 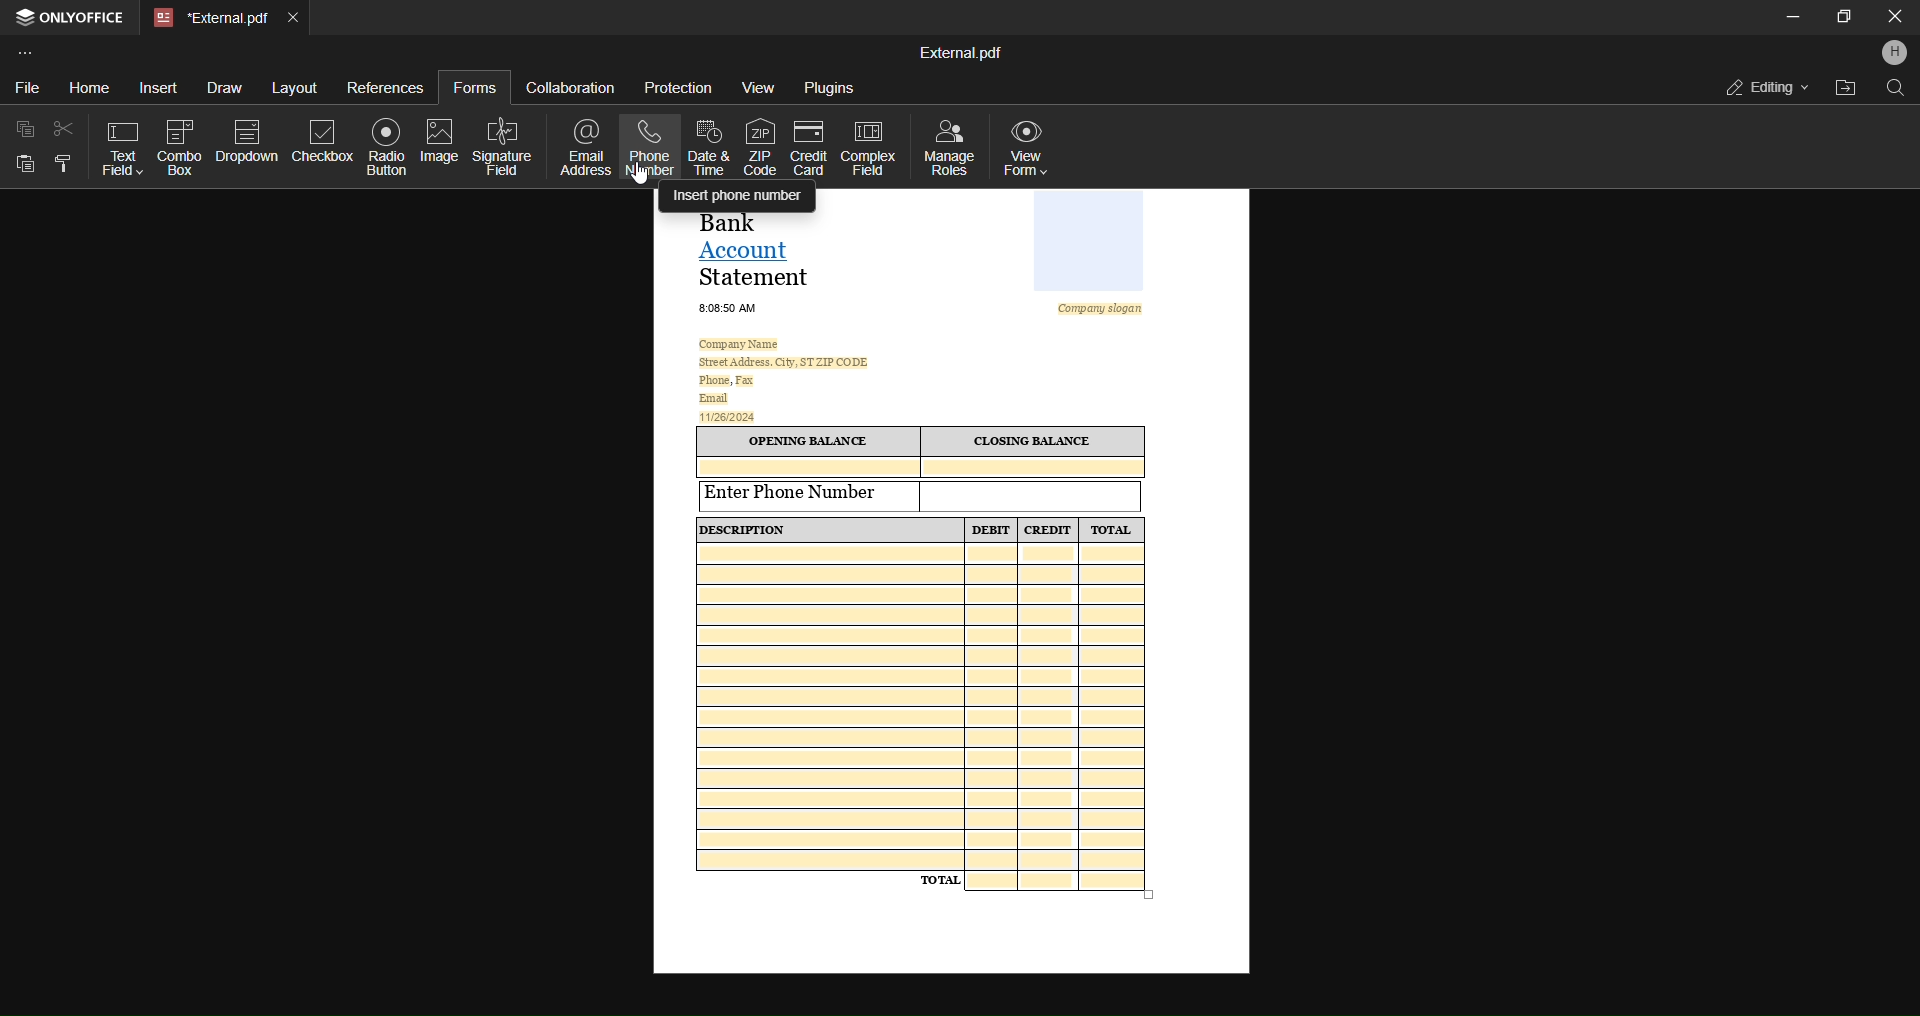 I want to click on references, so click(x=384, y=85).